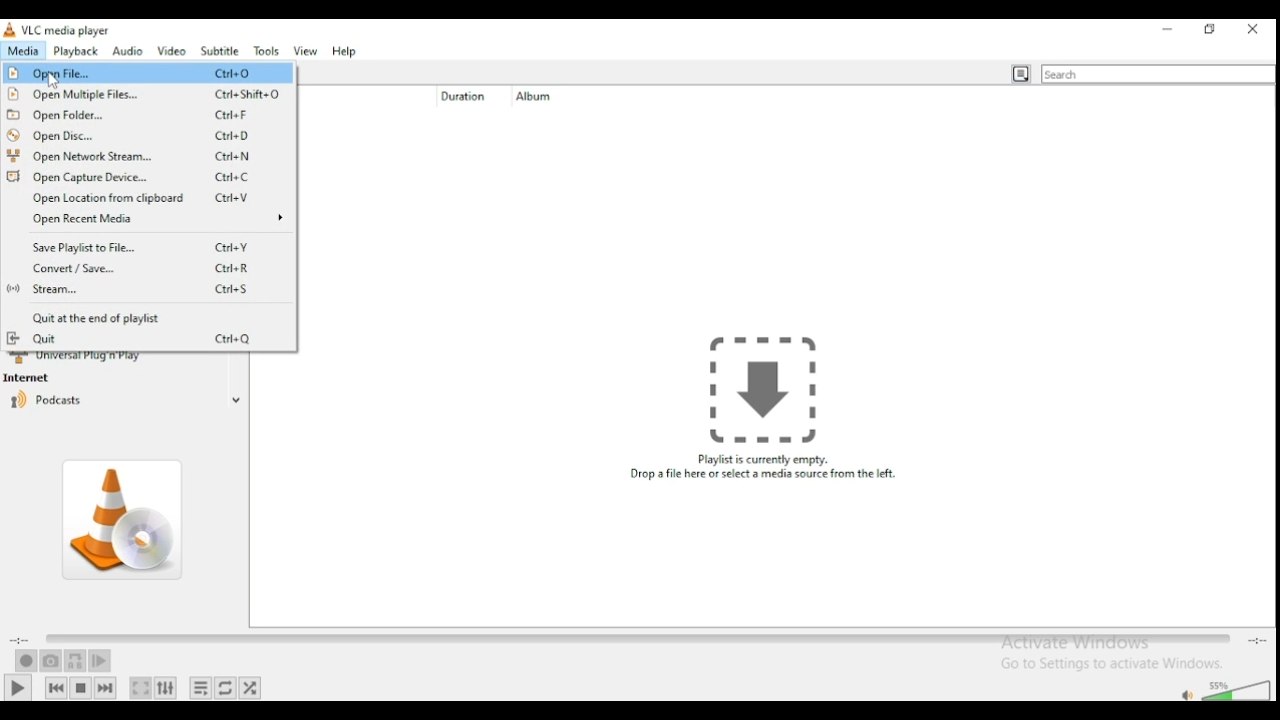 The image size is (1280, 720). Describe the element at coordinates (150, 136) in the screenshot. I see `open disc` at that location.